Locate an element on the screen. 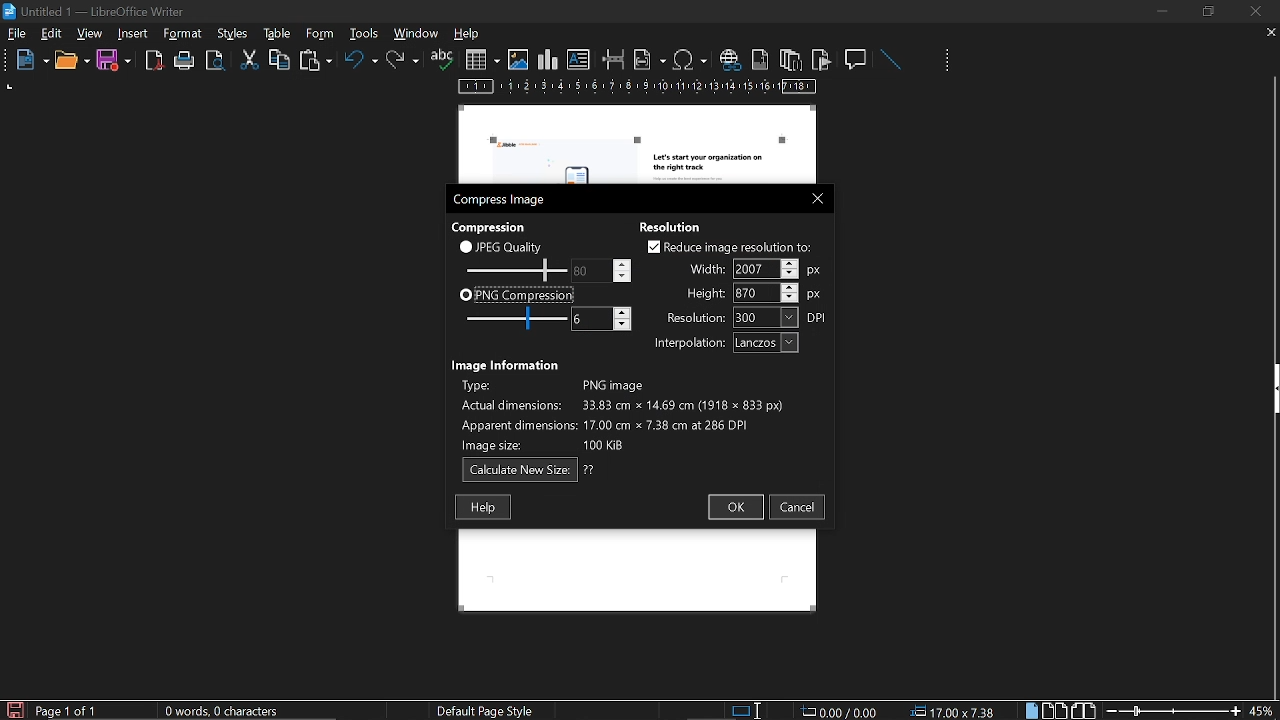 This screenshot has height=720, width=1280. print is located at coordinates (185, 61).